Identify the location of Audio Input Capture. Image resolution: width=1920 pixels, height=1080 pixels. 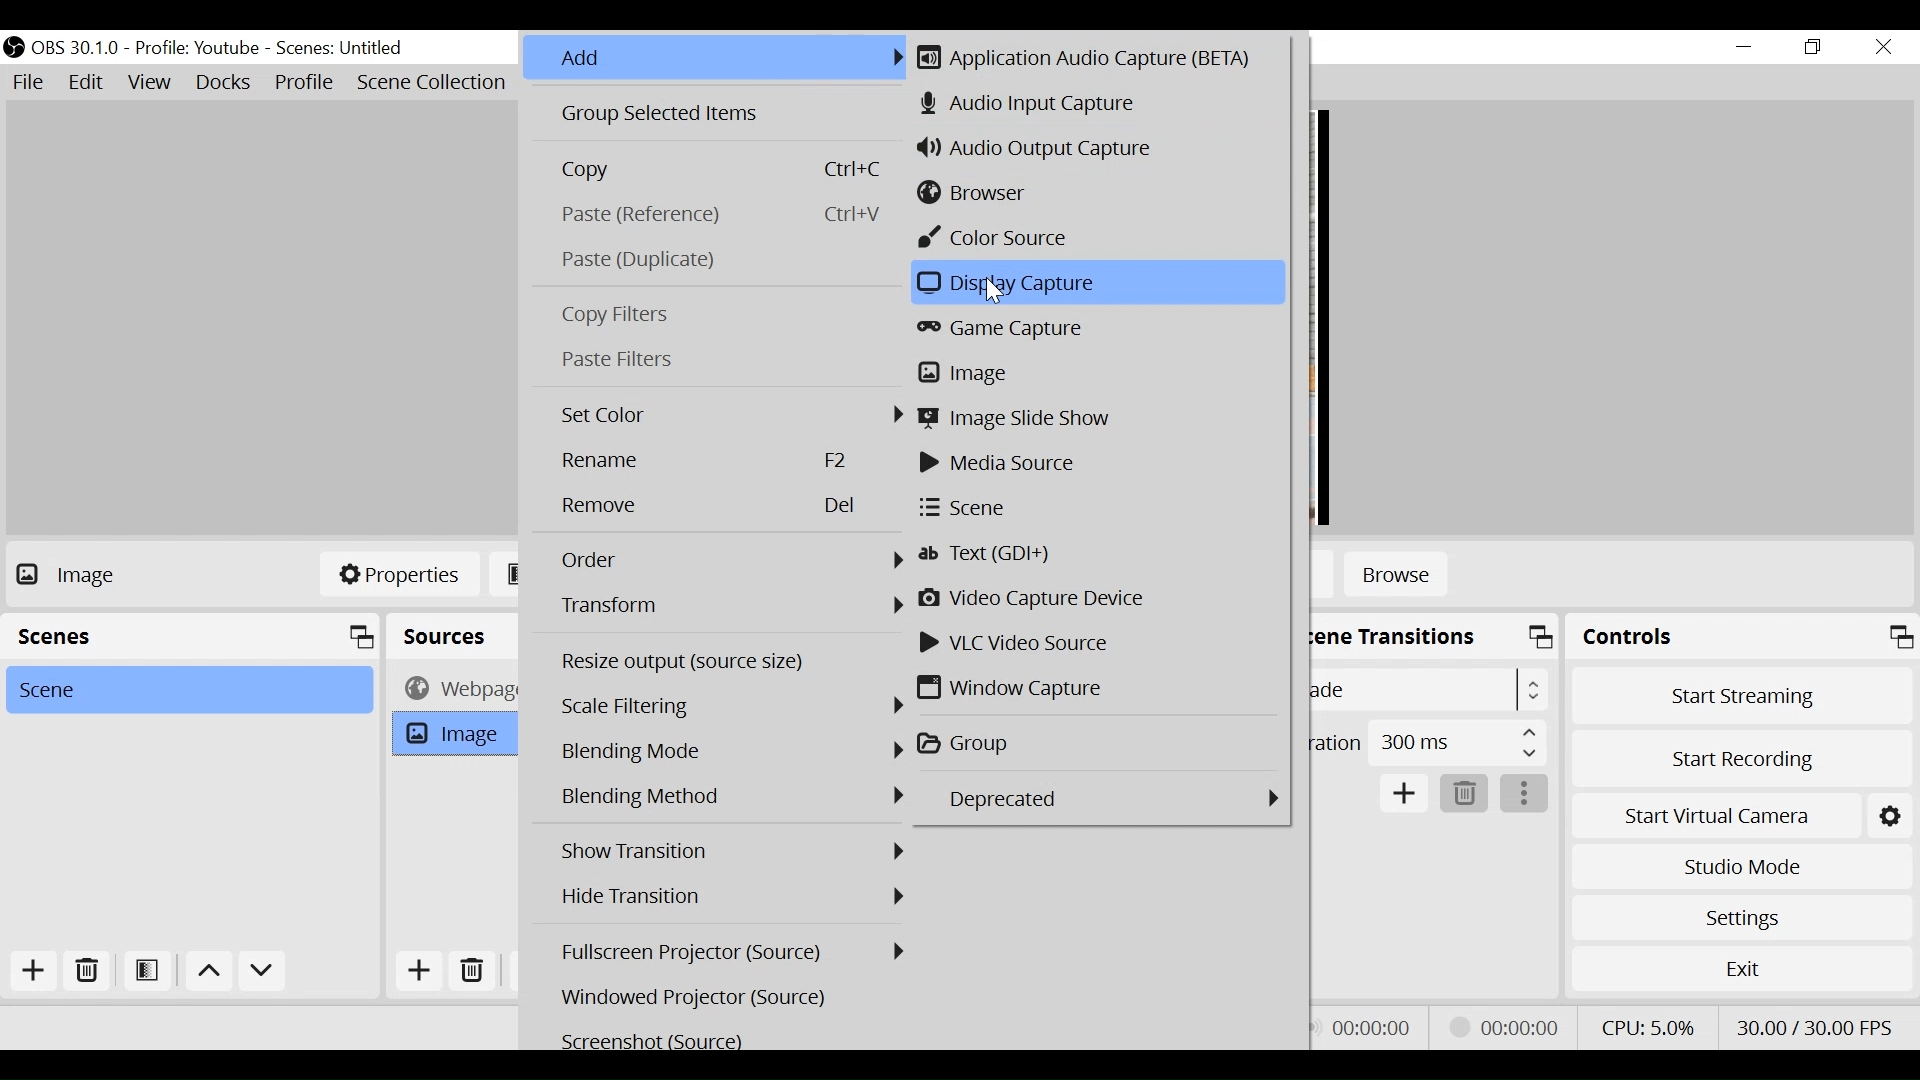
(1095, 105).